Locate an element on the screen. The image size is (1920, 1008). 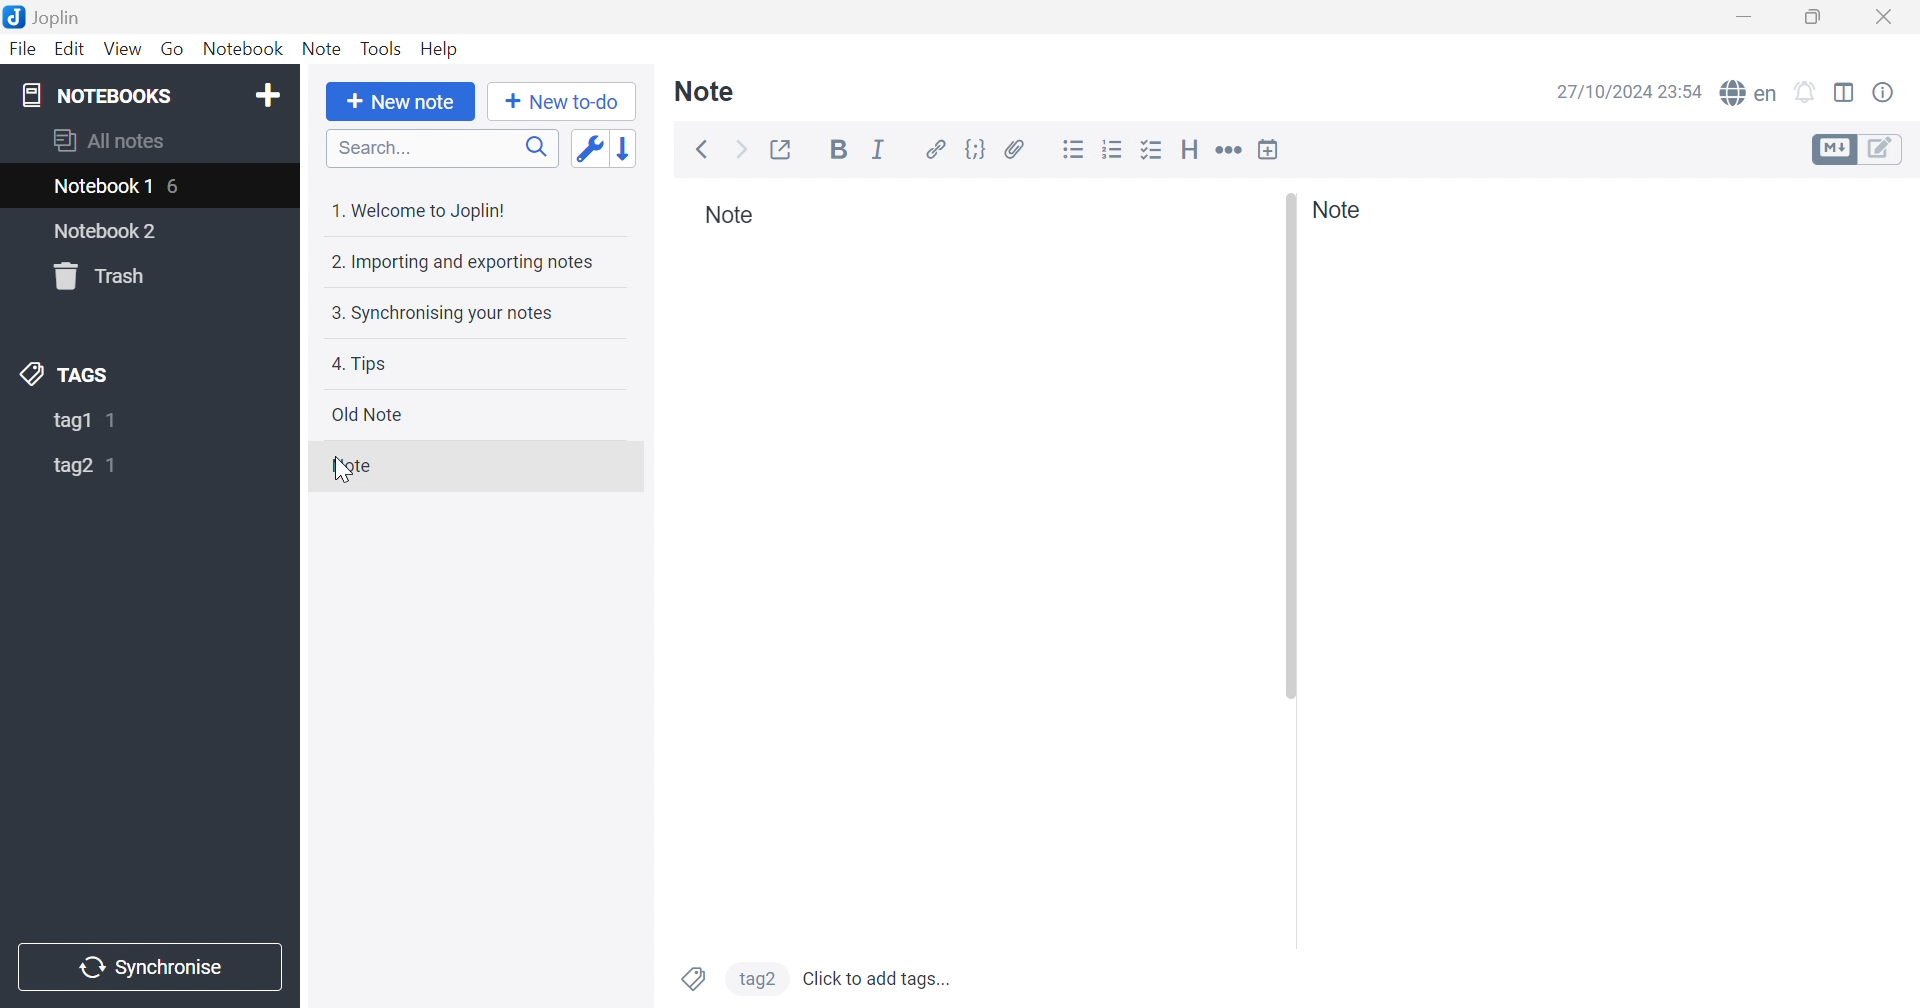
Reverse sort order is located at coordinates (628, 149).